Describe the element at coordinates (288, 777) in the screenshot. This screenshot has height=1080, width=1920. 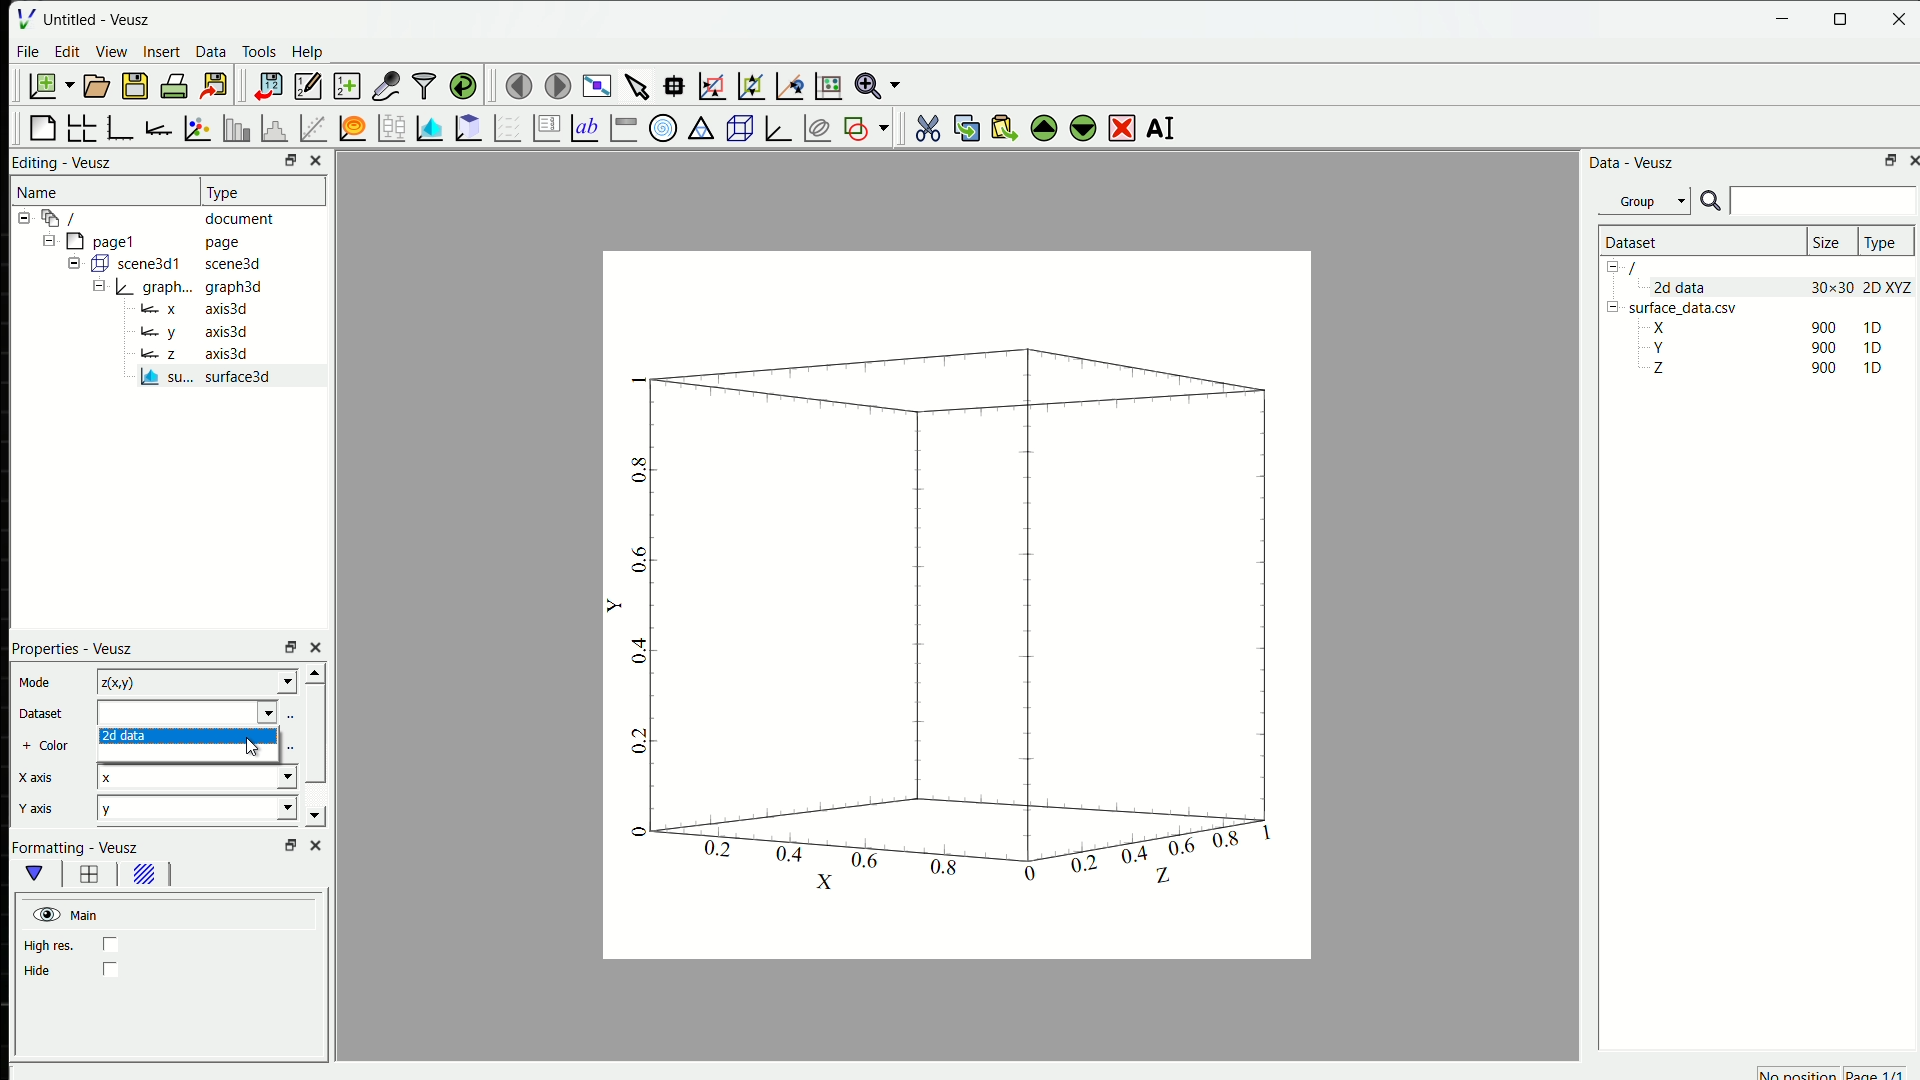
I see `Drop-down ` at that location.